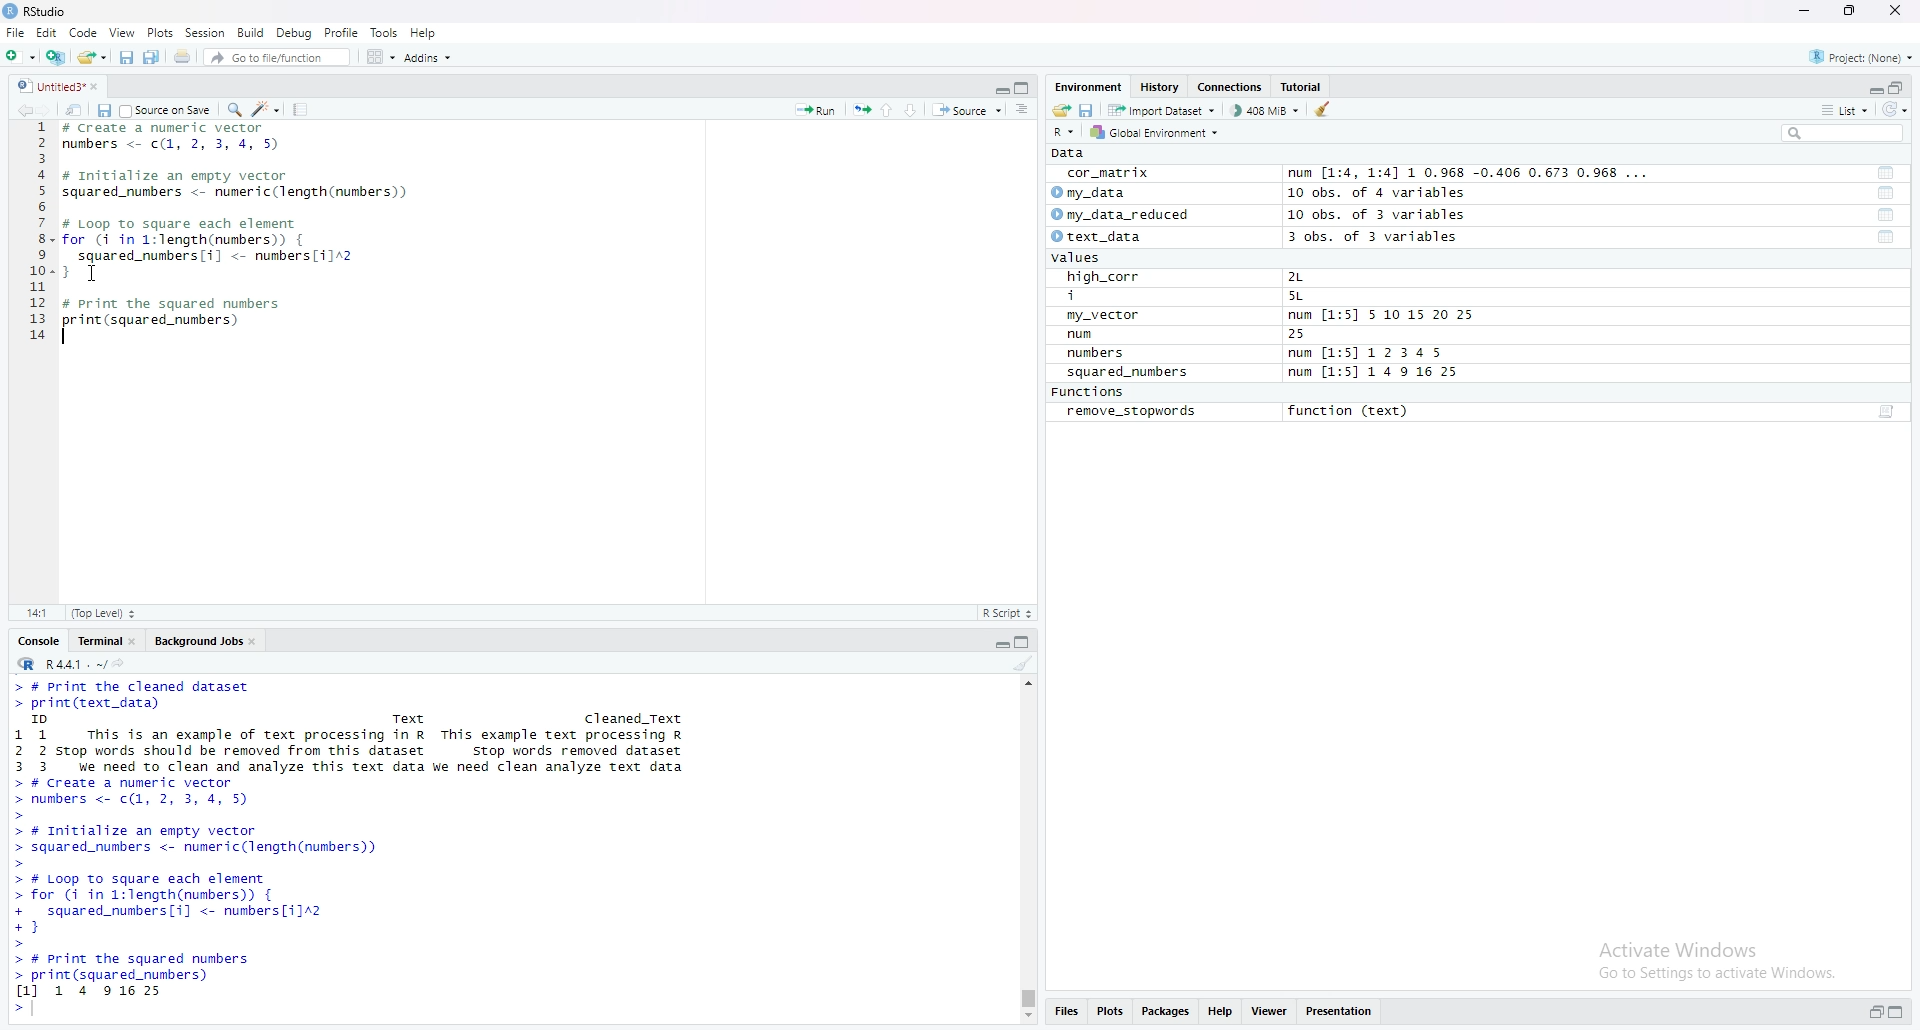 Image resolution: width=1920 pixels, height=1030 pixels. Describe the element at coordinates (205, 32) in the screenshot. I see `Session` at that location.